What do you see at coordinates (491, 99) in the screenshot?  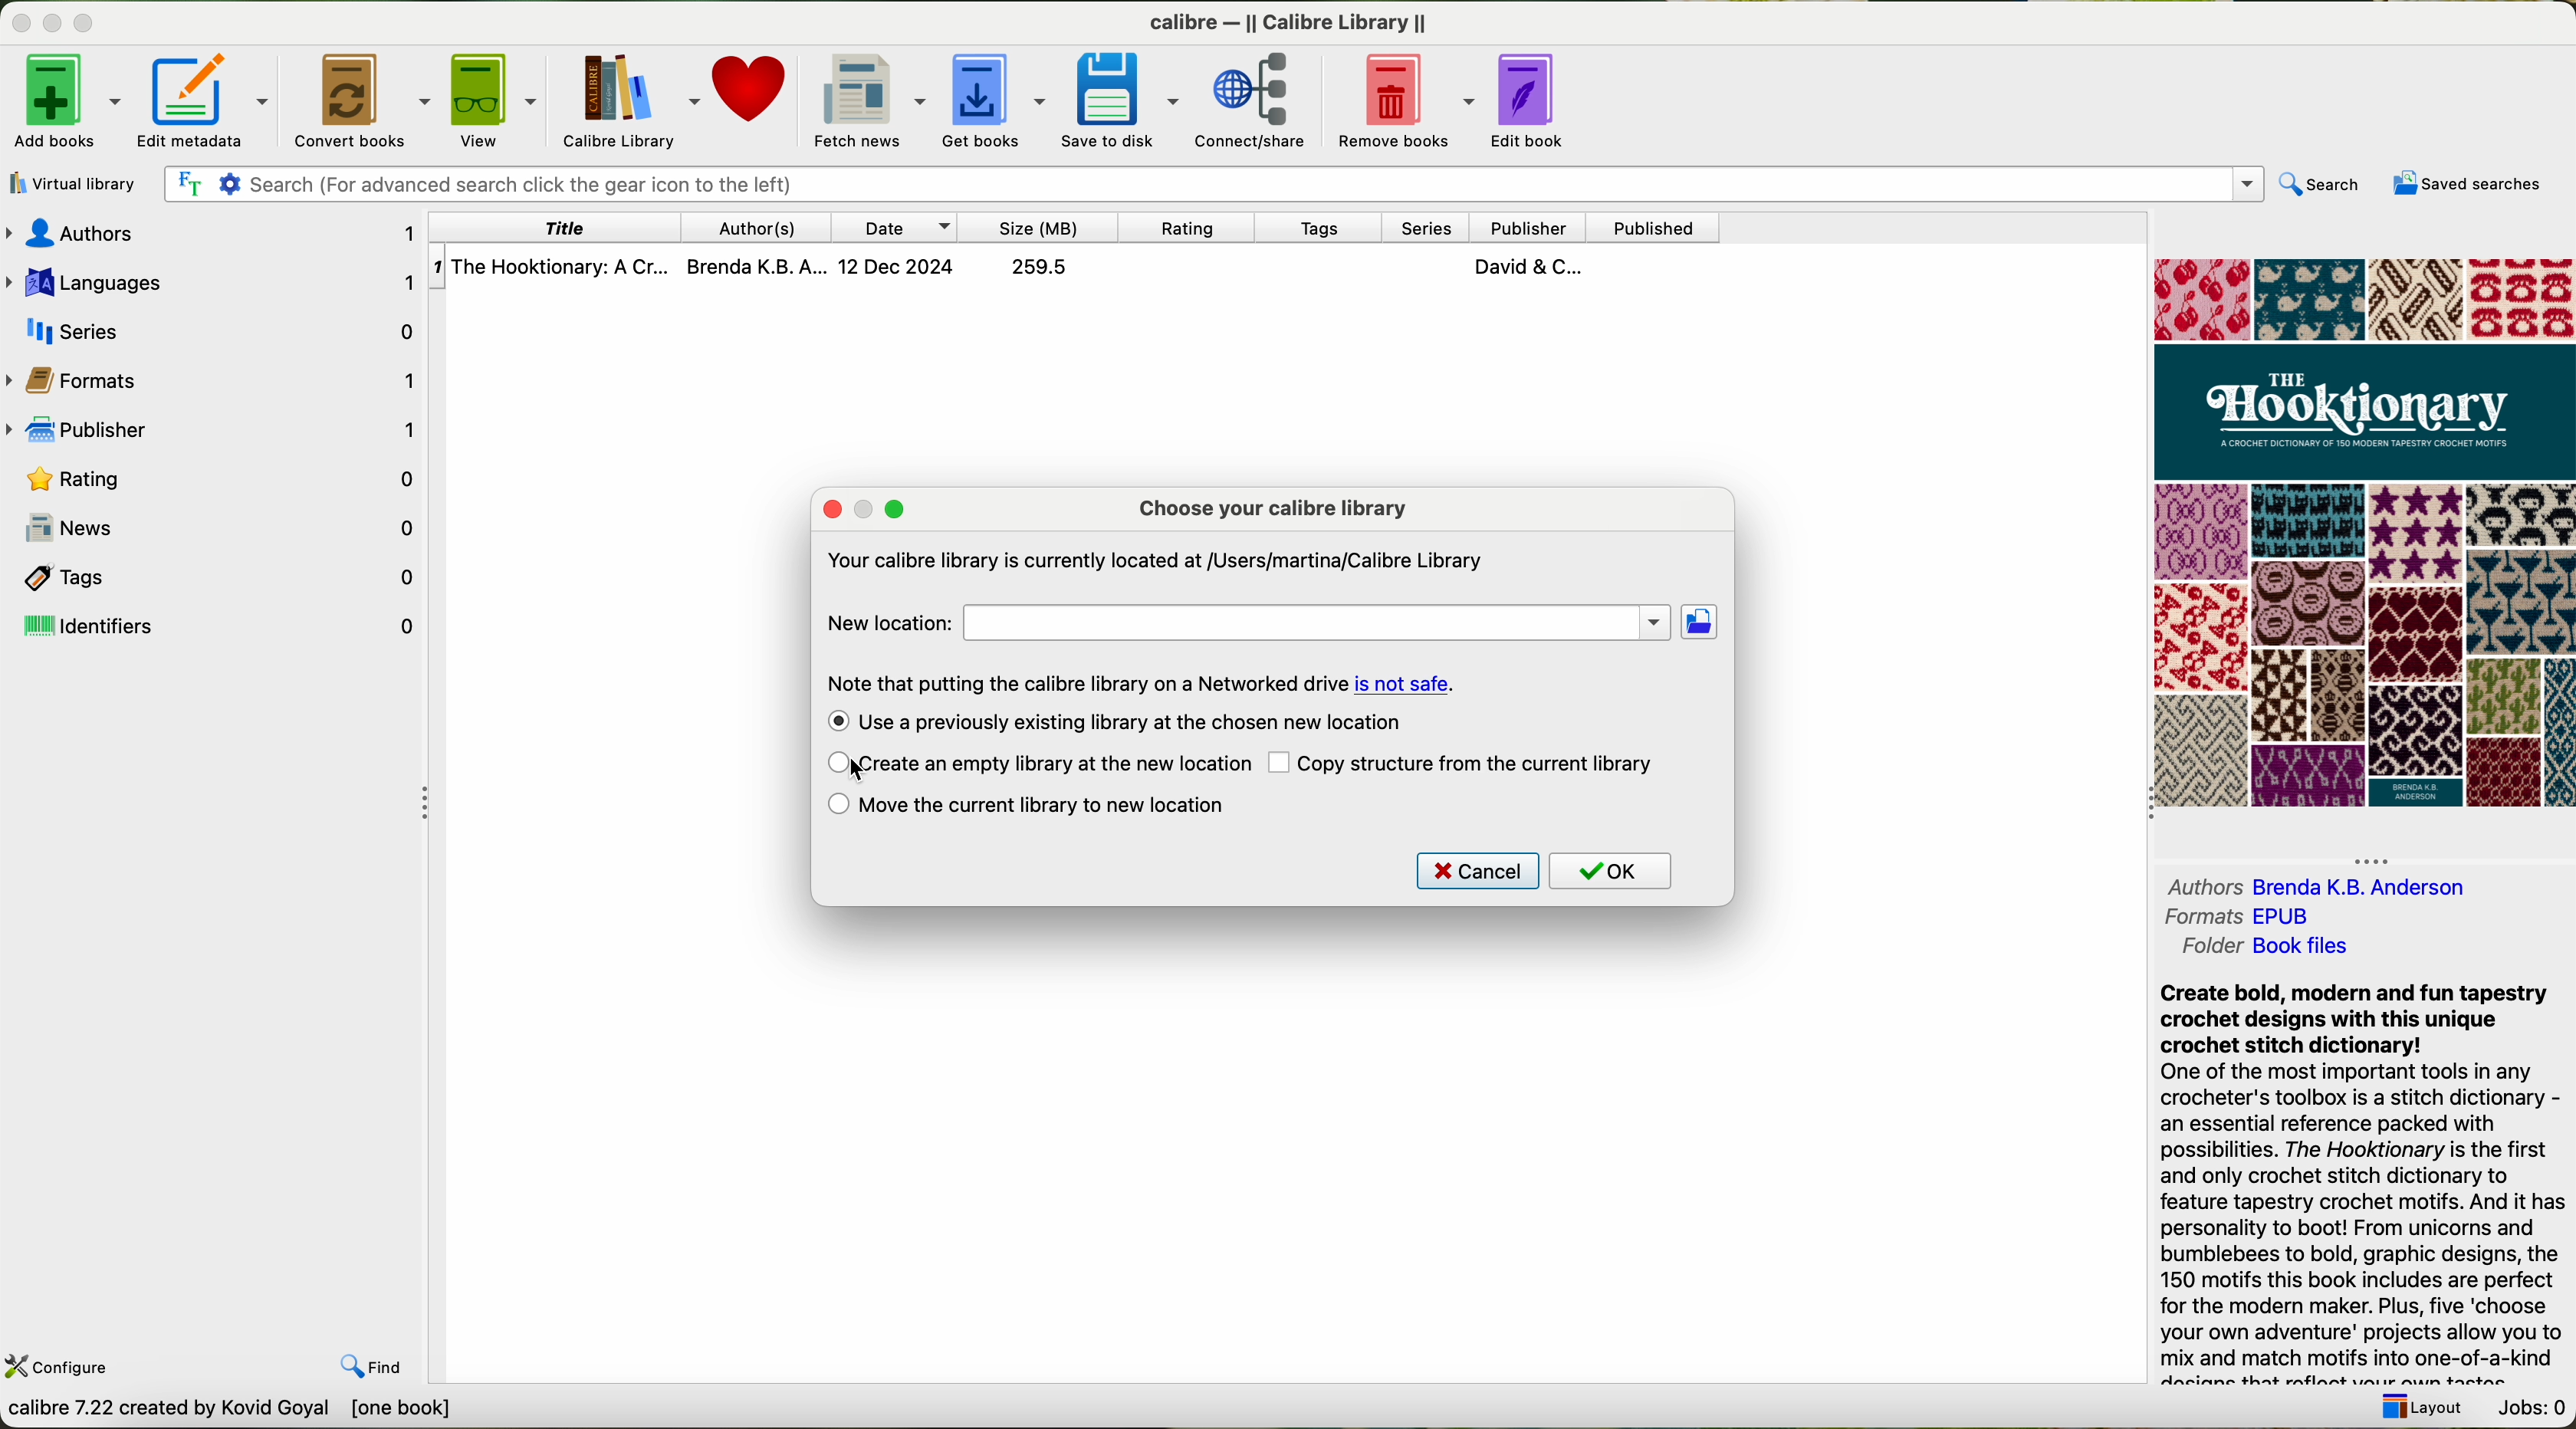 I see `view` at bounding box center [491, 99].